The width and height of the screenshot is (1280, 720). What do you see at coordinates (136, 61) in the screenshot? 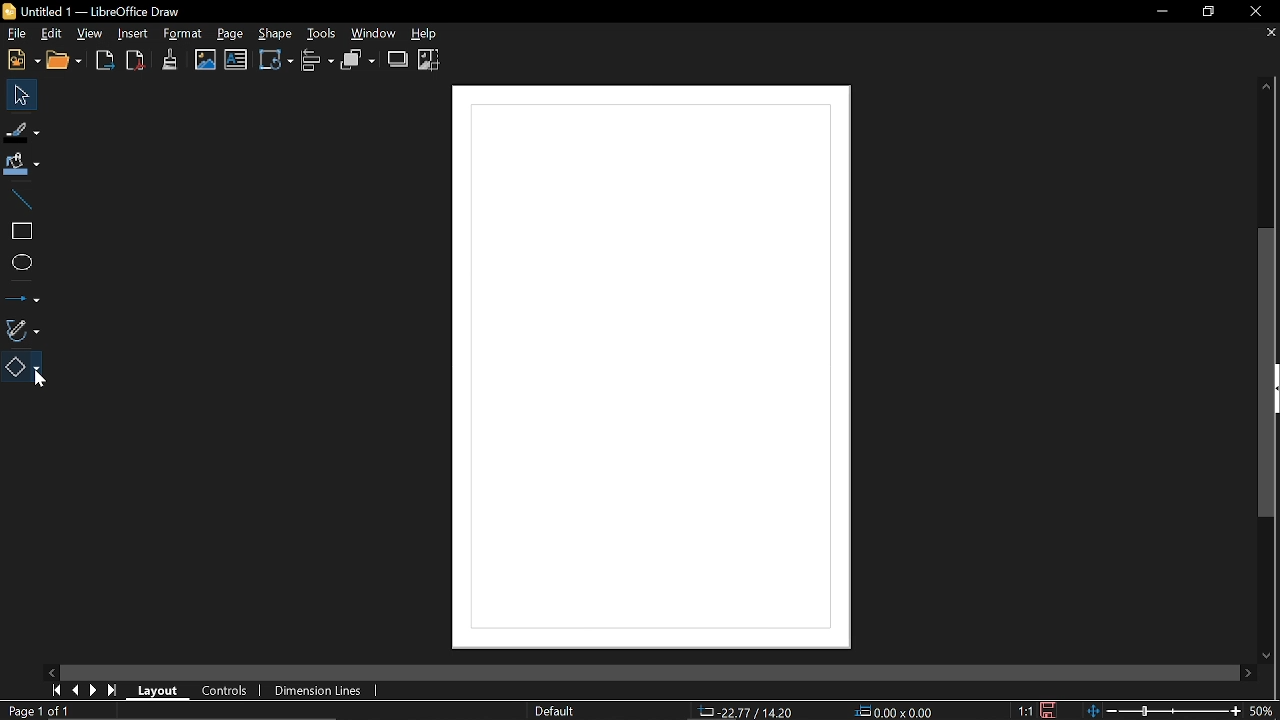
I see `Export as pdf` at bounding box center [136, 61].